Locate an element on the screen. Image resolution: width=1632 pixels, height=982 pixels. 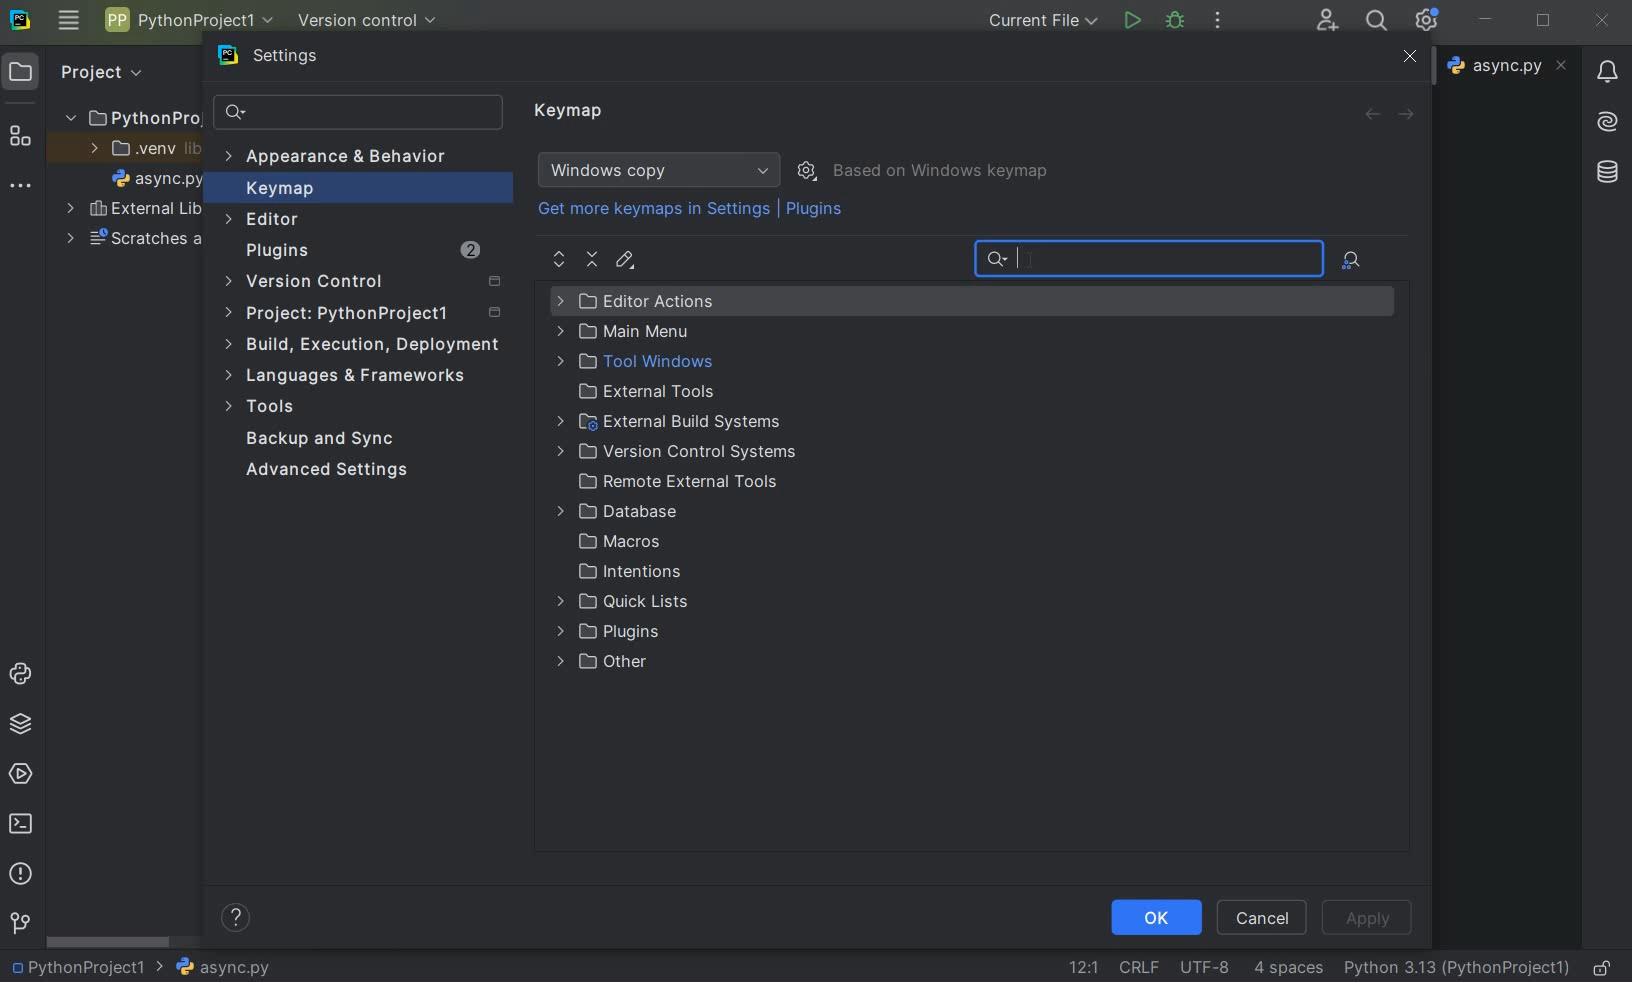
run is located at coordinates (1131, 21).